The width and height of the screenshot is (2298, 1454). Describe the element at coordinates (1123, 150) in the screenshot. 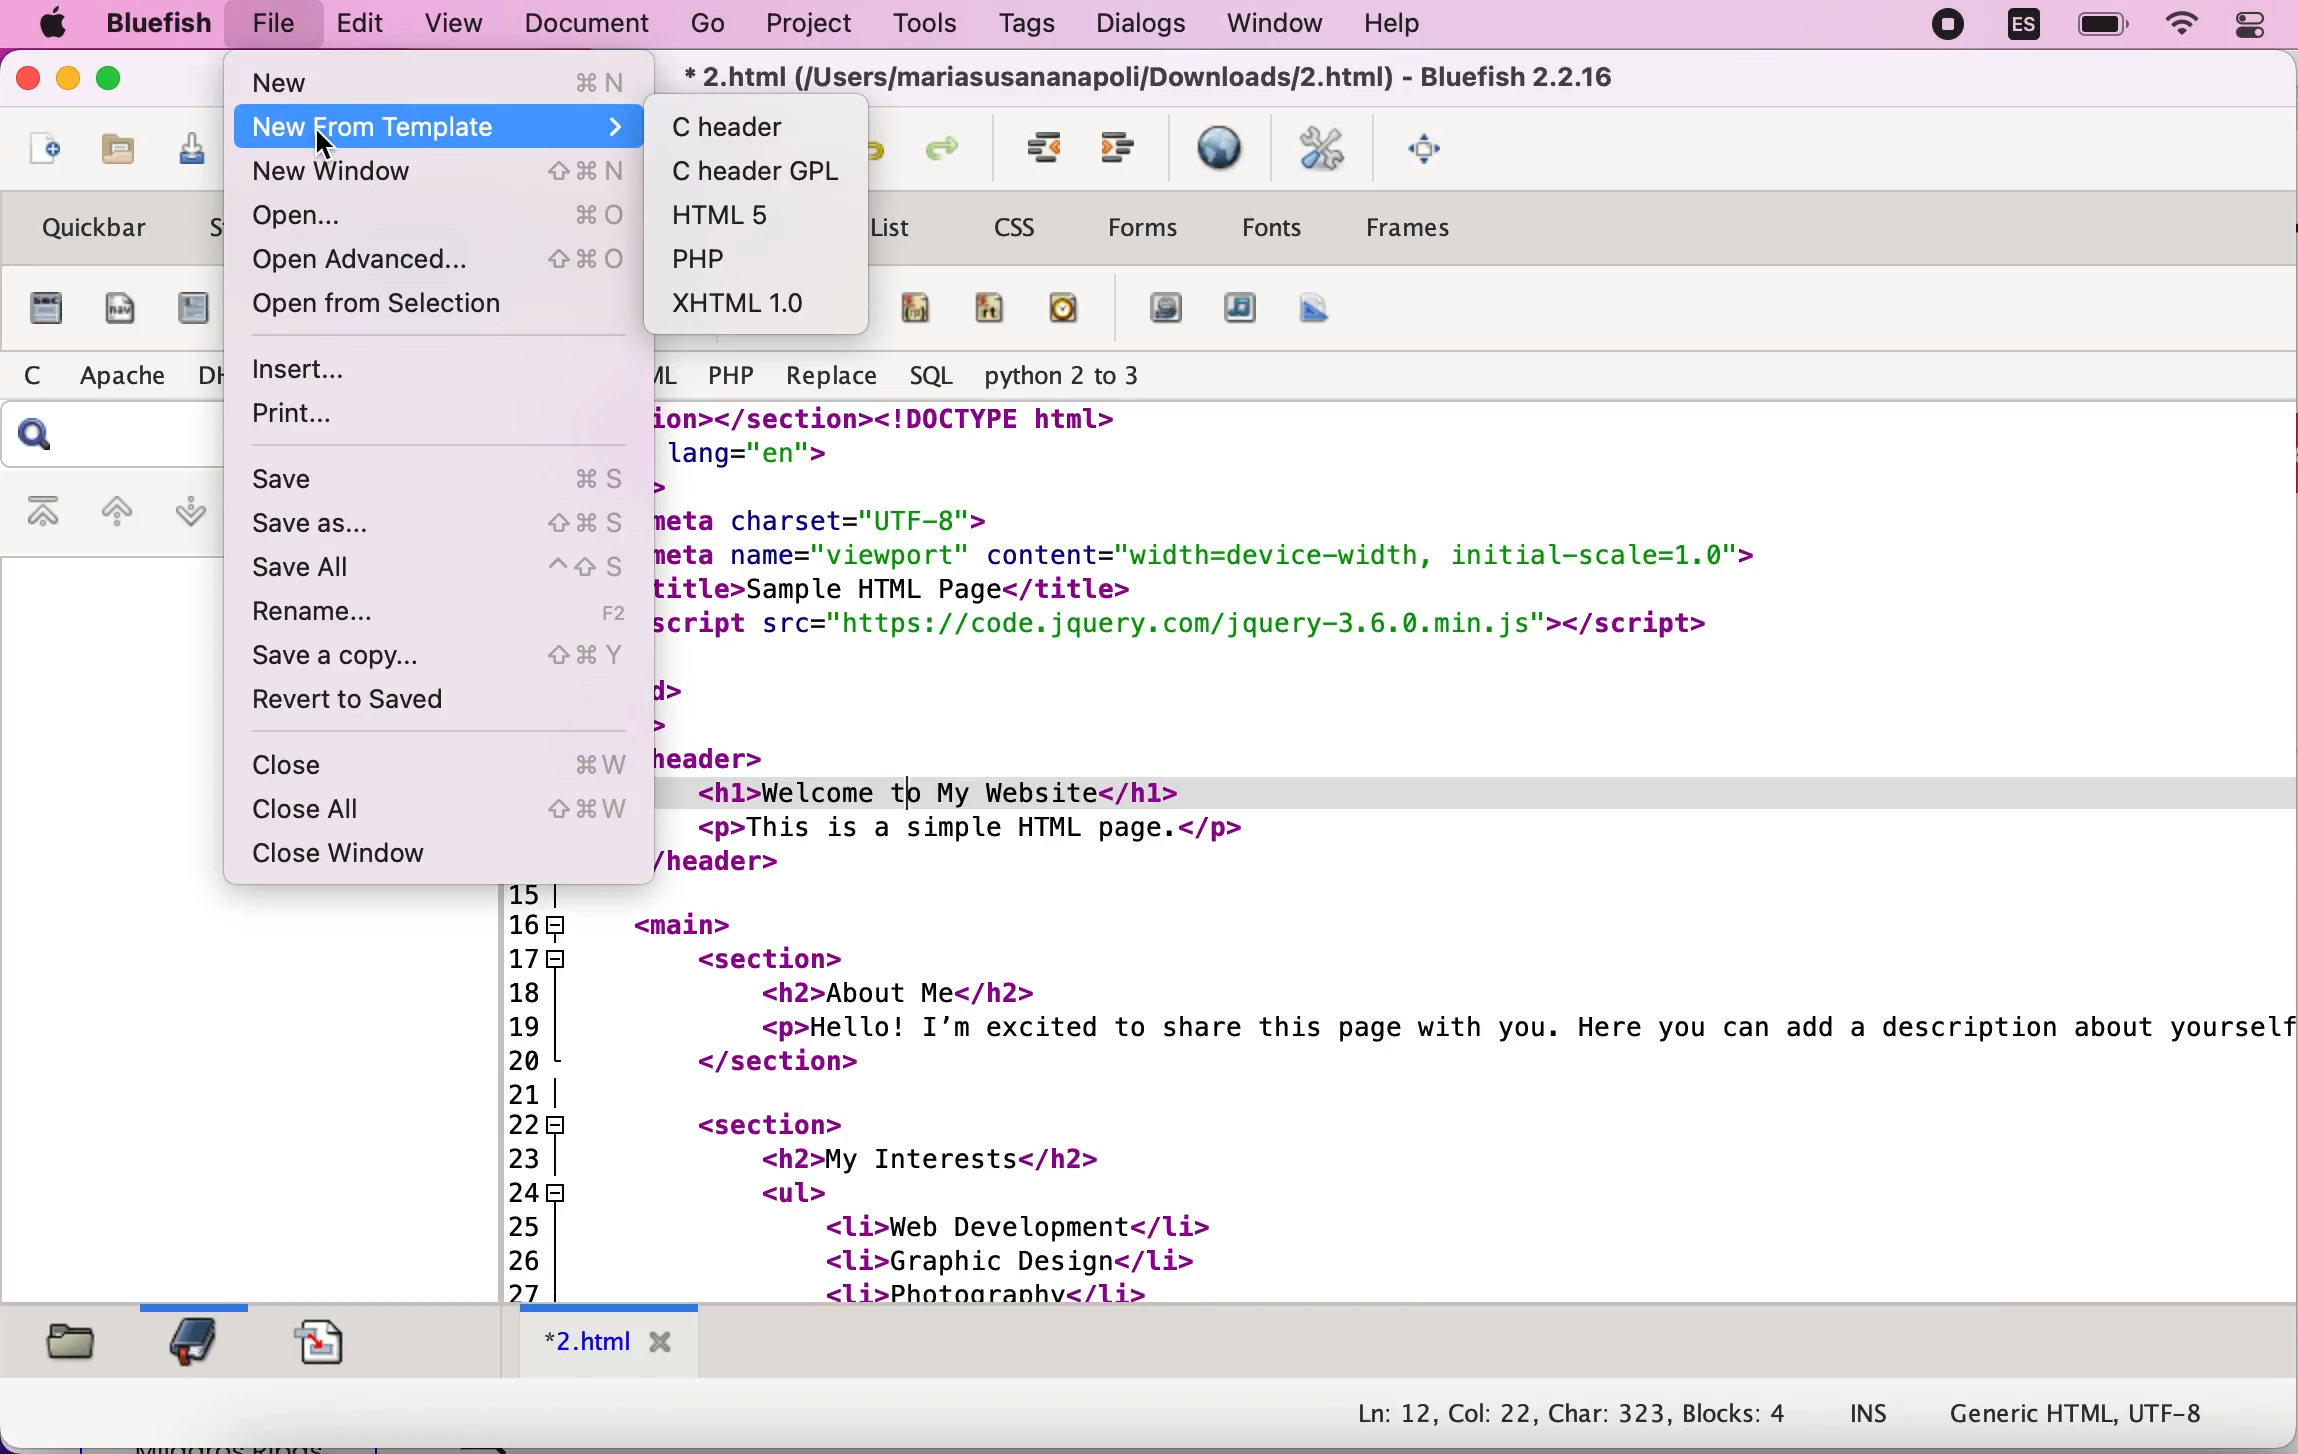

I see `unindent` at that location.